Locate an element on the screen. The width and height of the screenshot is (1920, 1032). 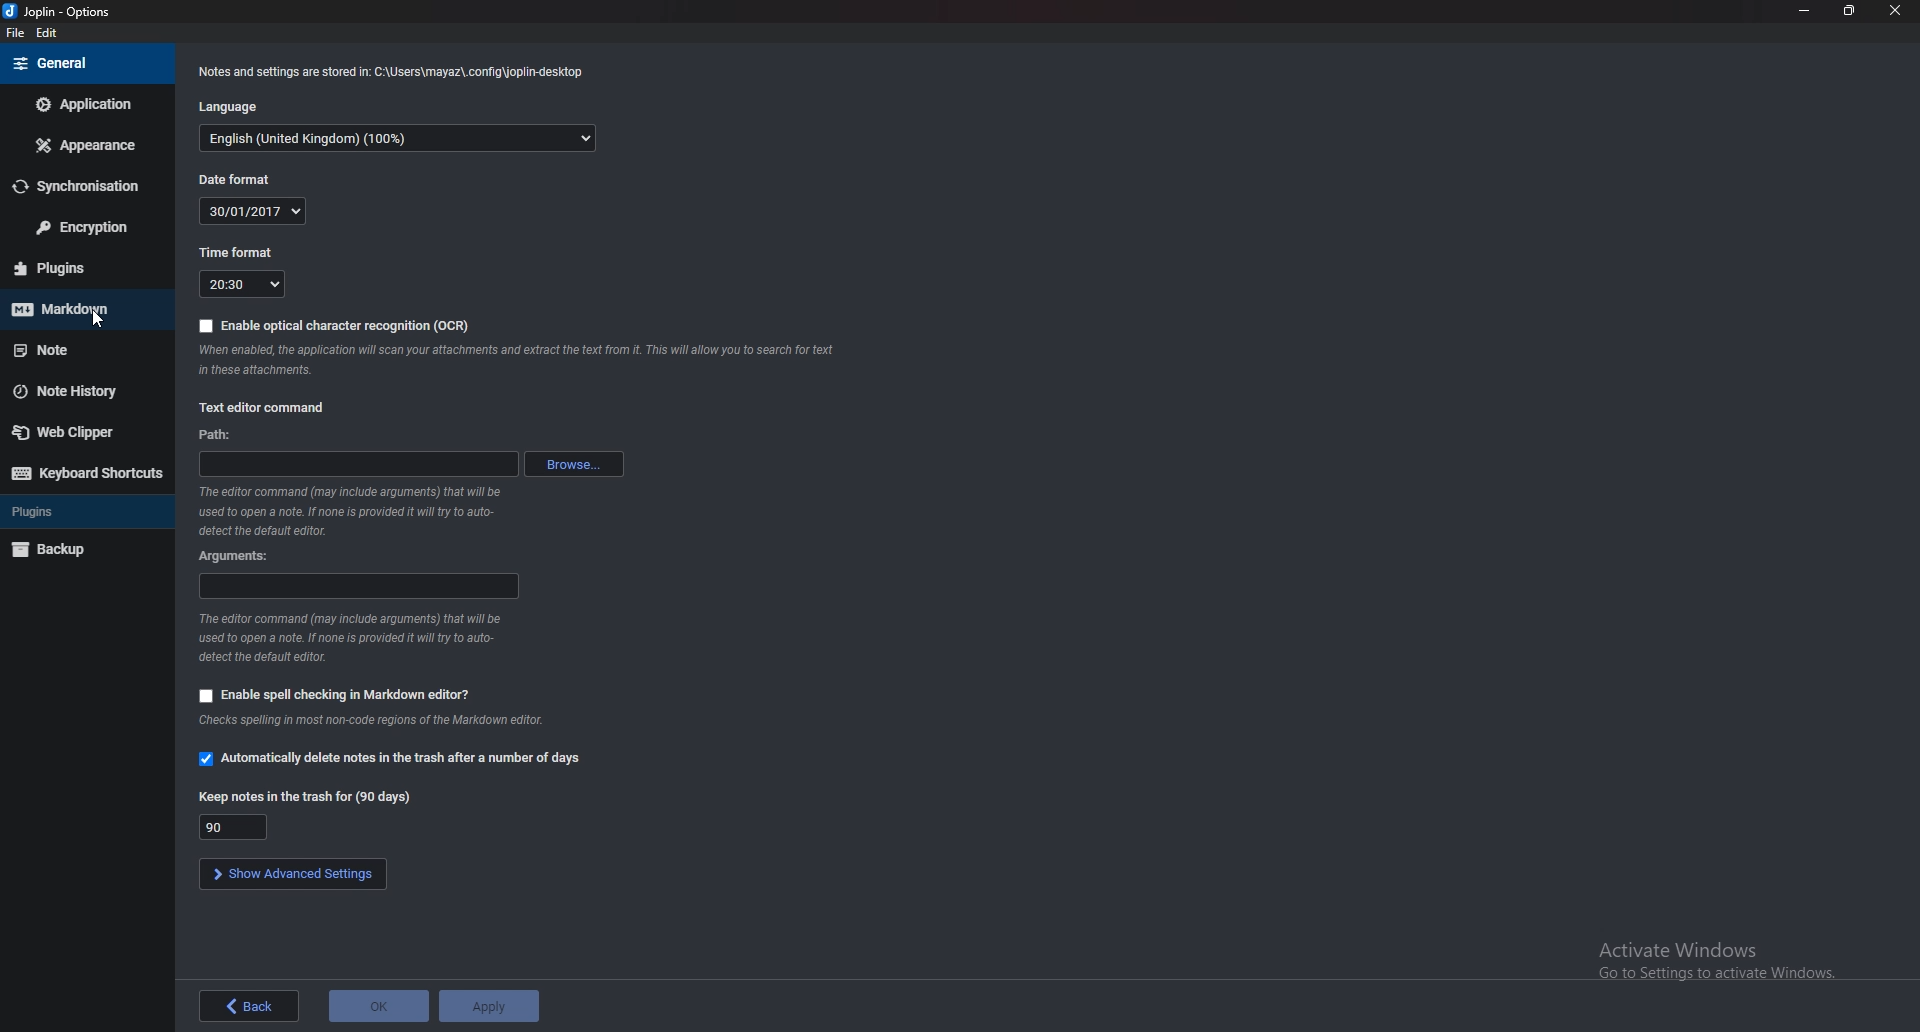
Application is located at coordinates (86, 105).